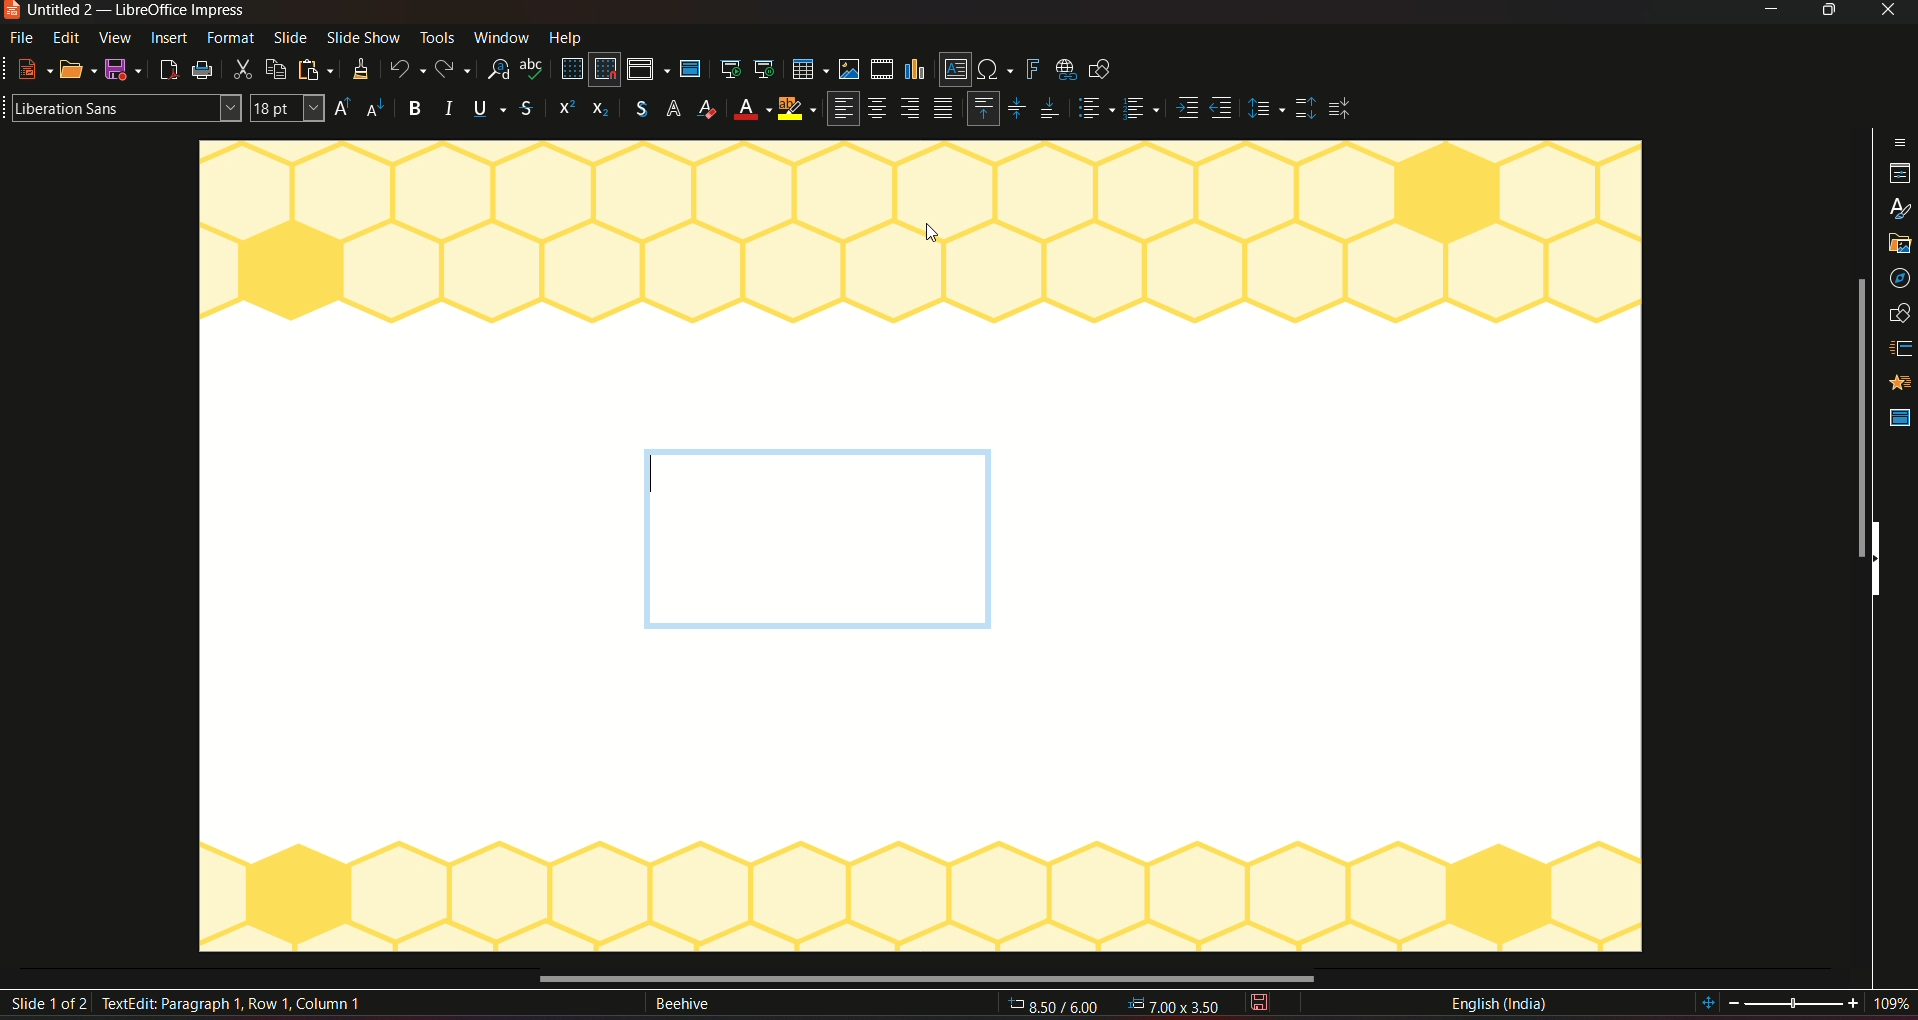  Describe the element at coordinates (1050, 109) in the screenshot. I see `Align bottom` at that location.